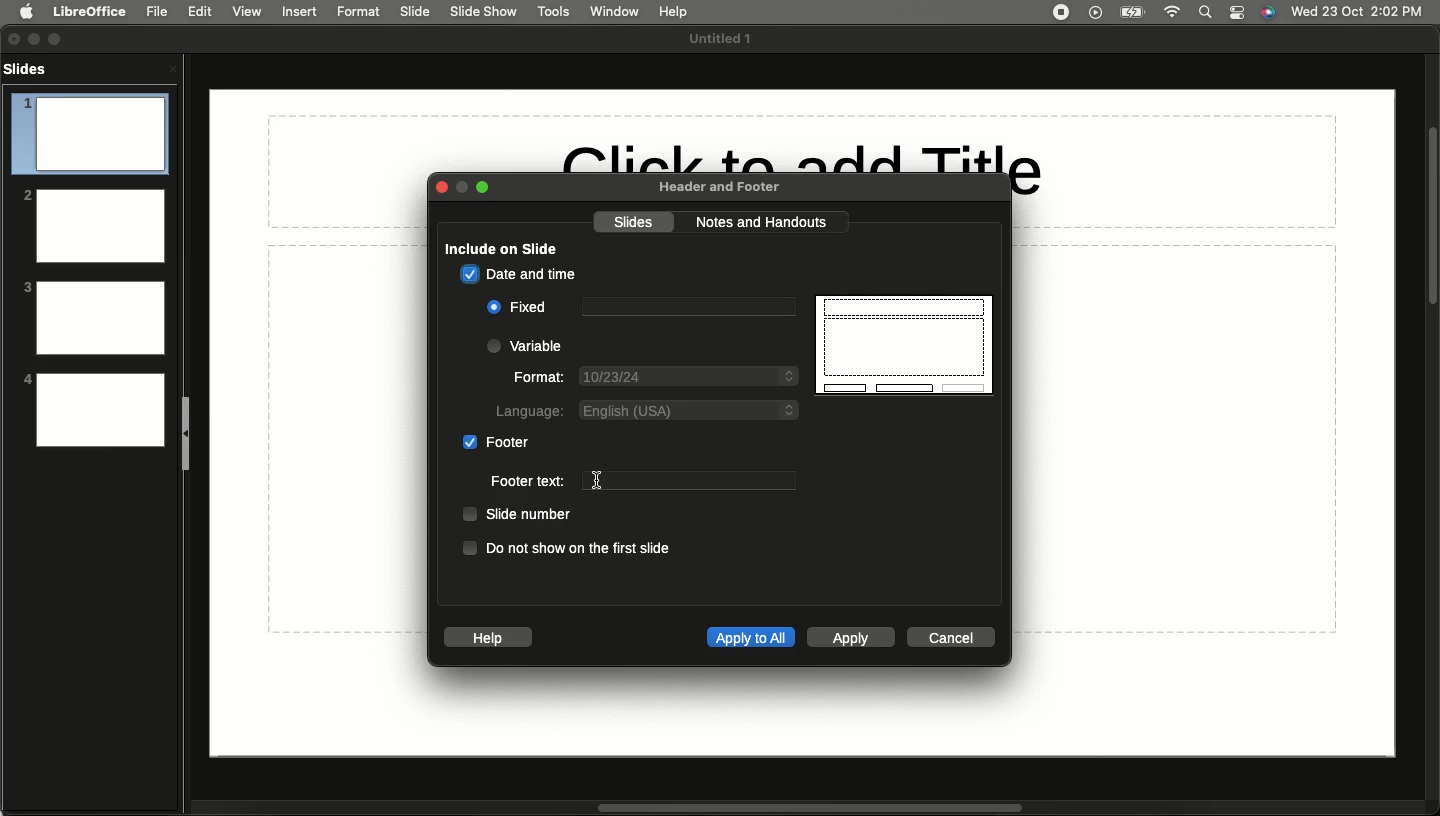 This screenshot has height=816, width=1440. What do you see at coordinates (525, 410) in the screenshot?
I see `Language` at bounding box center [525, 410].